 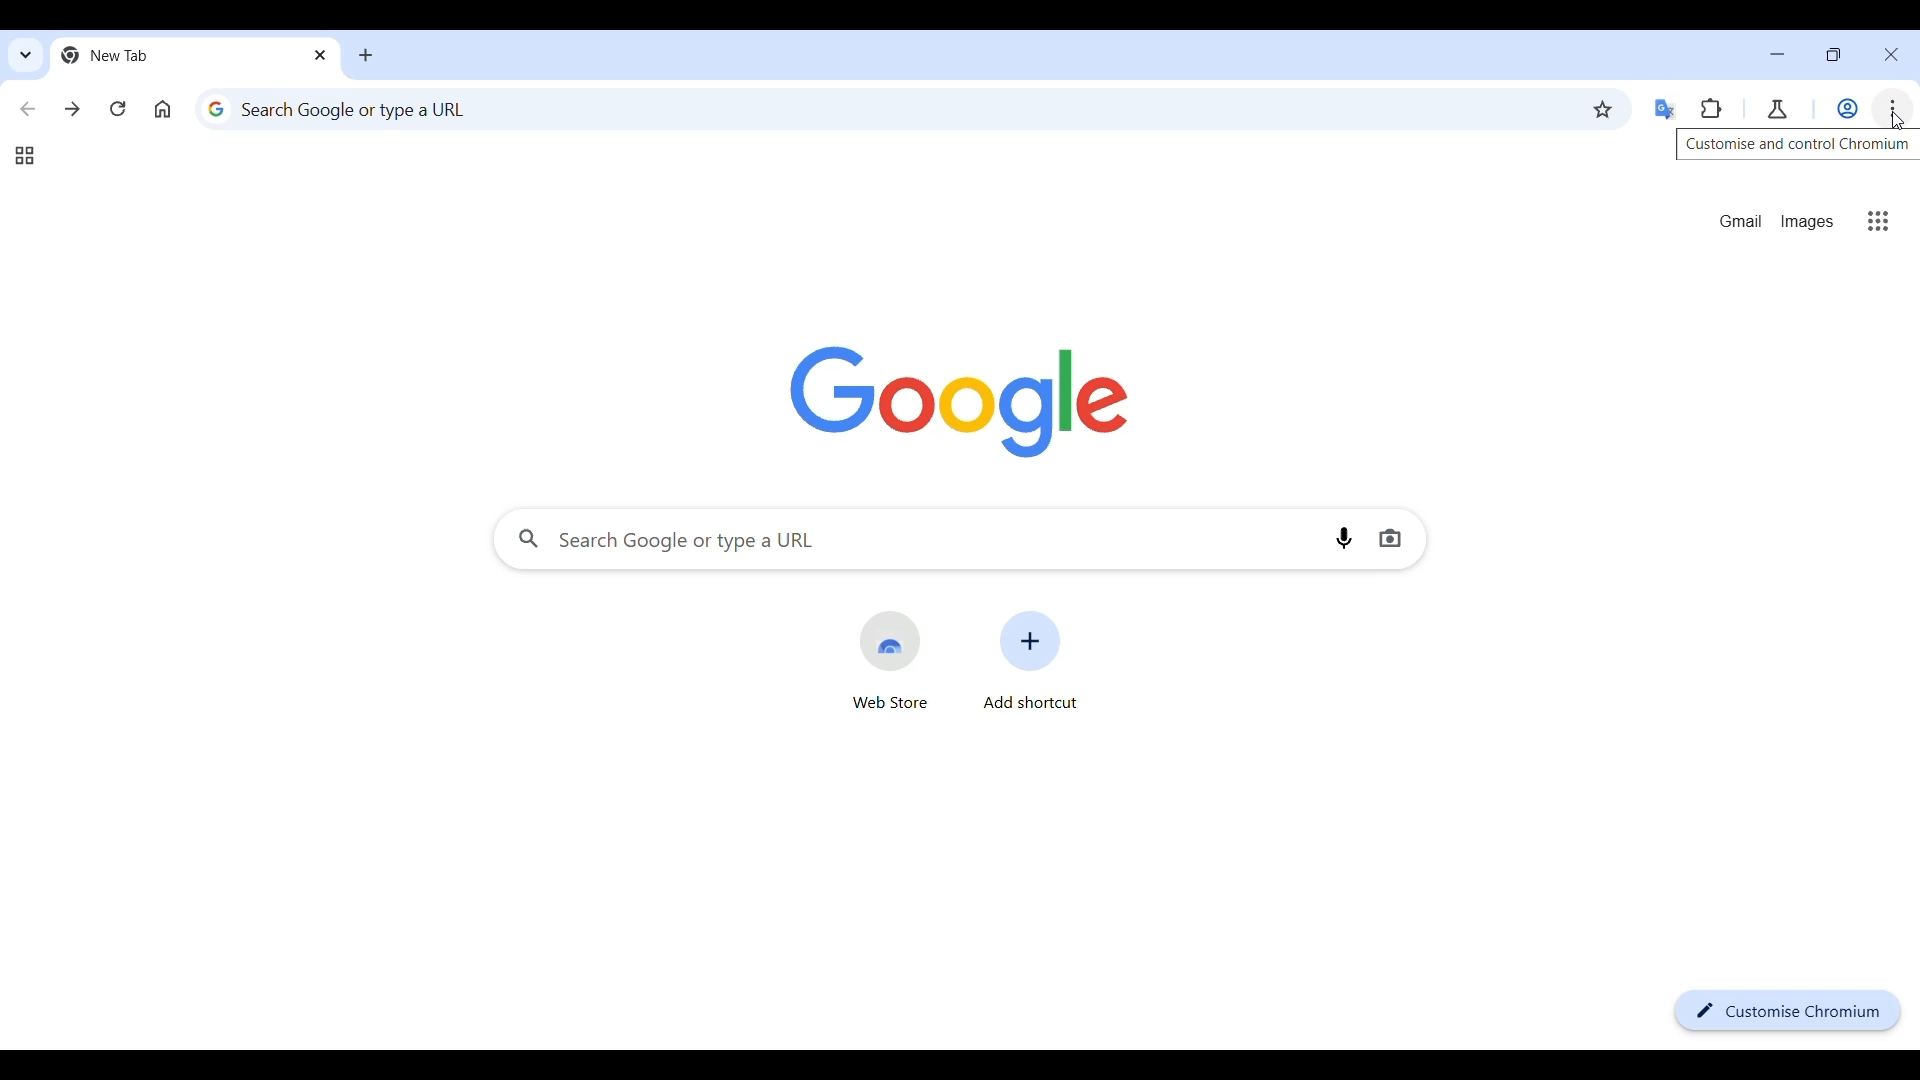 What do you see at coordinates (1742, 221) in the screenshot?
I see `Gmail` at bounding box center [1742, 221].